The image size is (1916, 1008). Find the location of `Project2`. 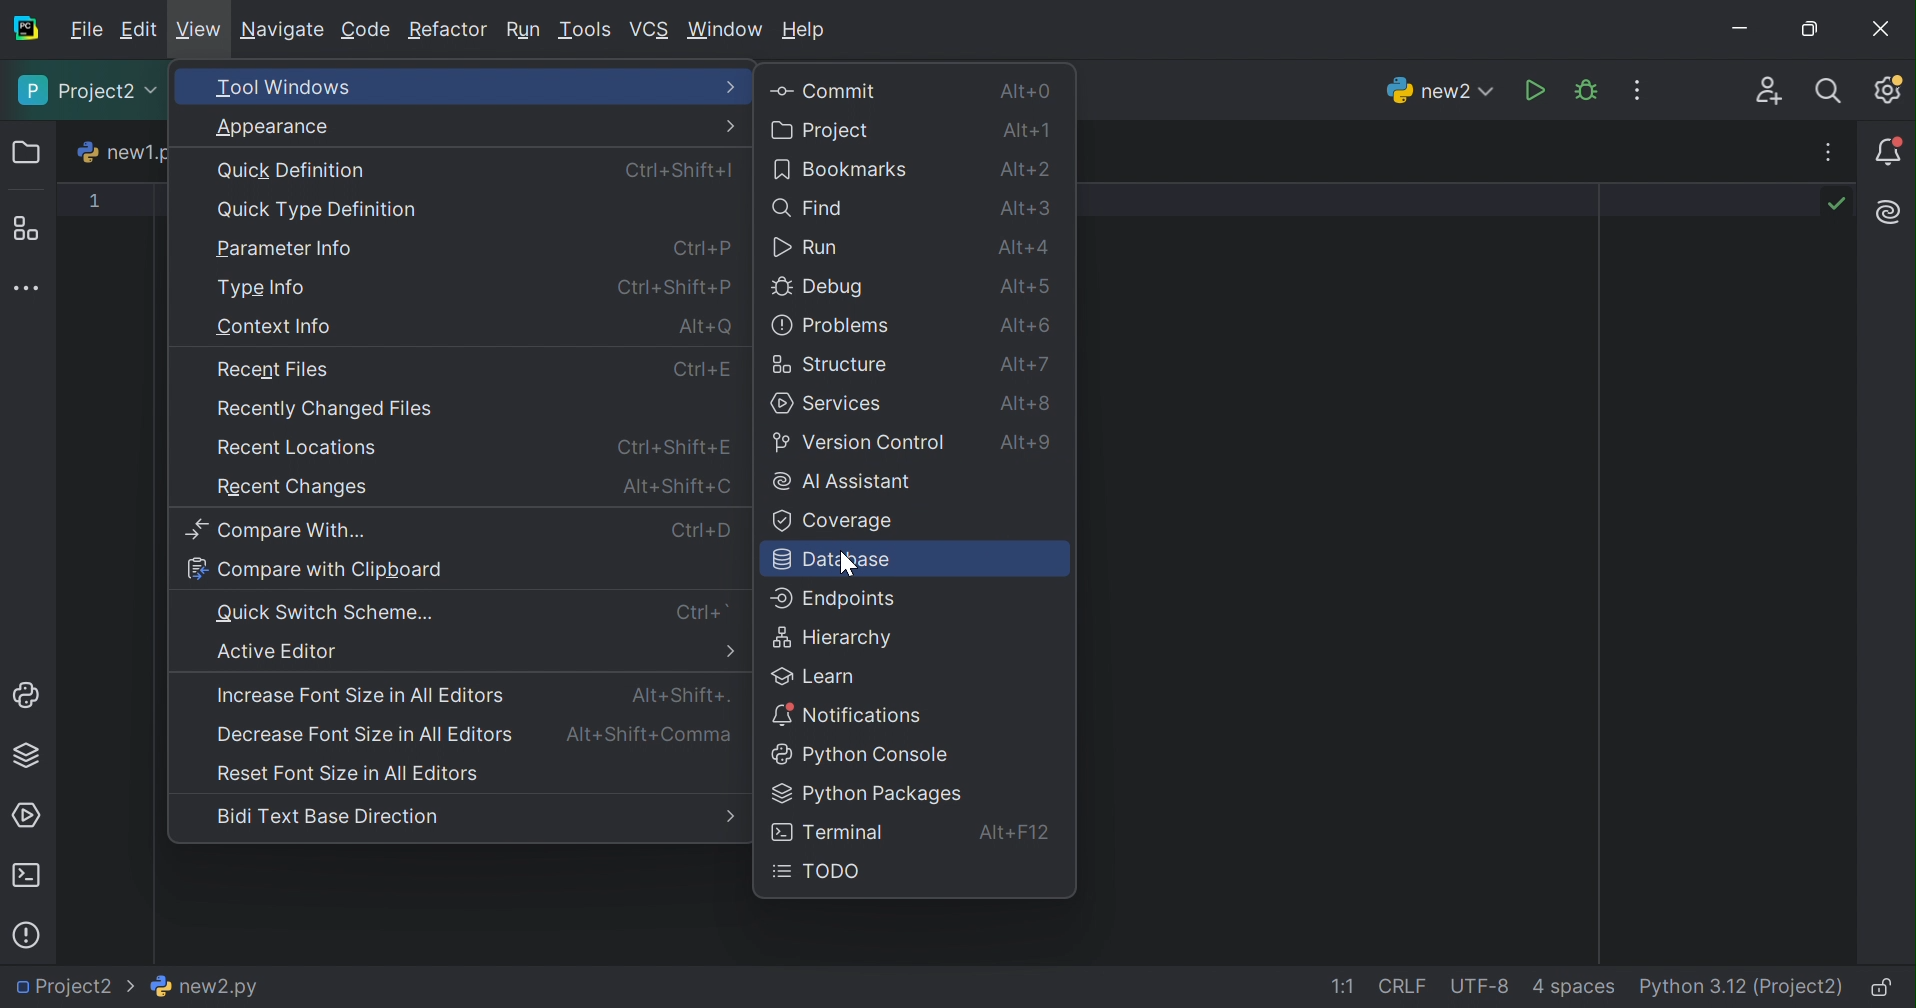

Project2 is located at coordinates (73, 987).